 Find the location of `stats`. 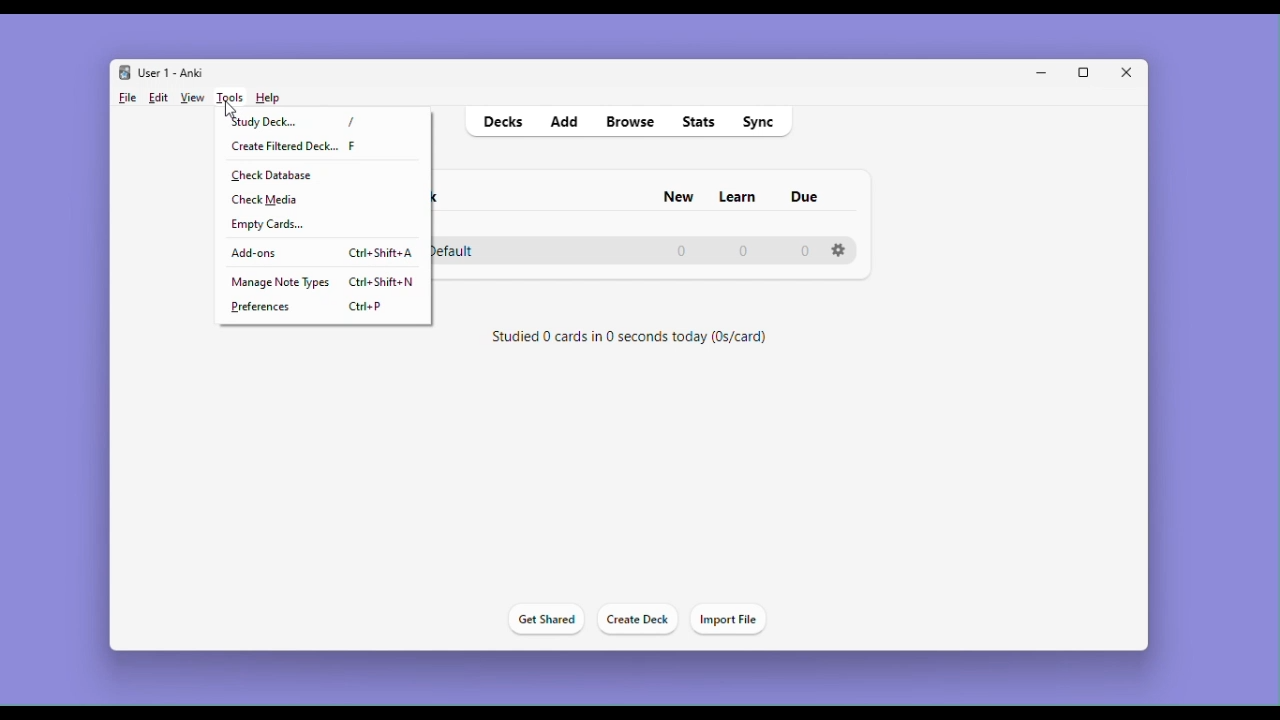

stats is located at coordinates (699, 121).